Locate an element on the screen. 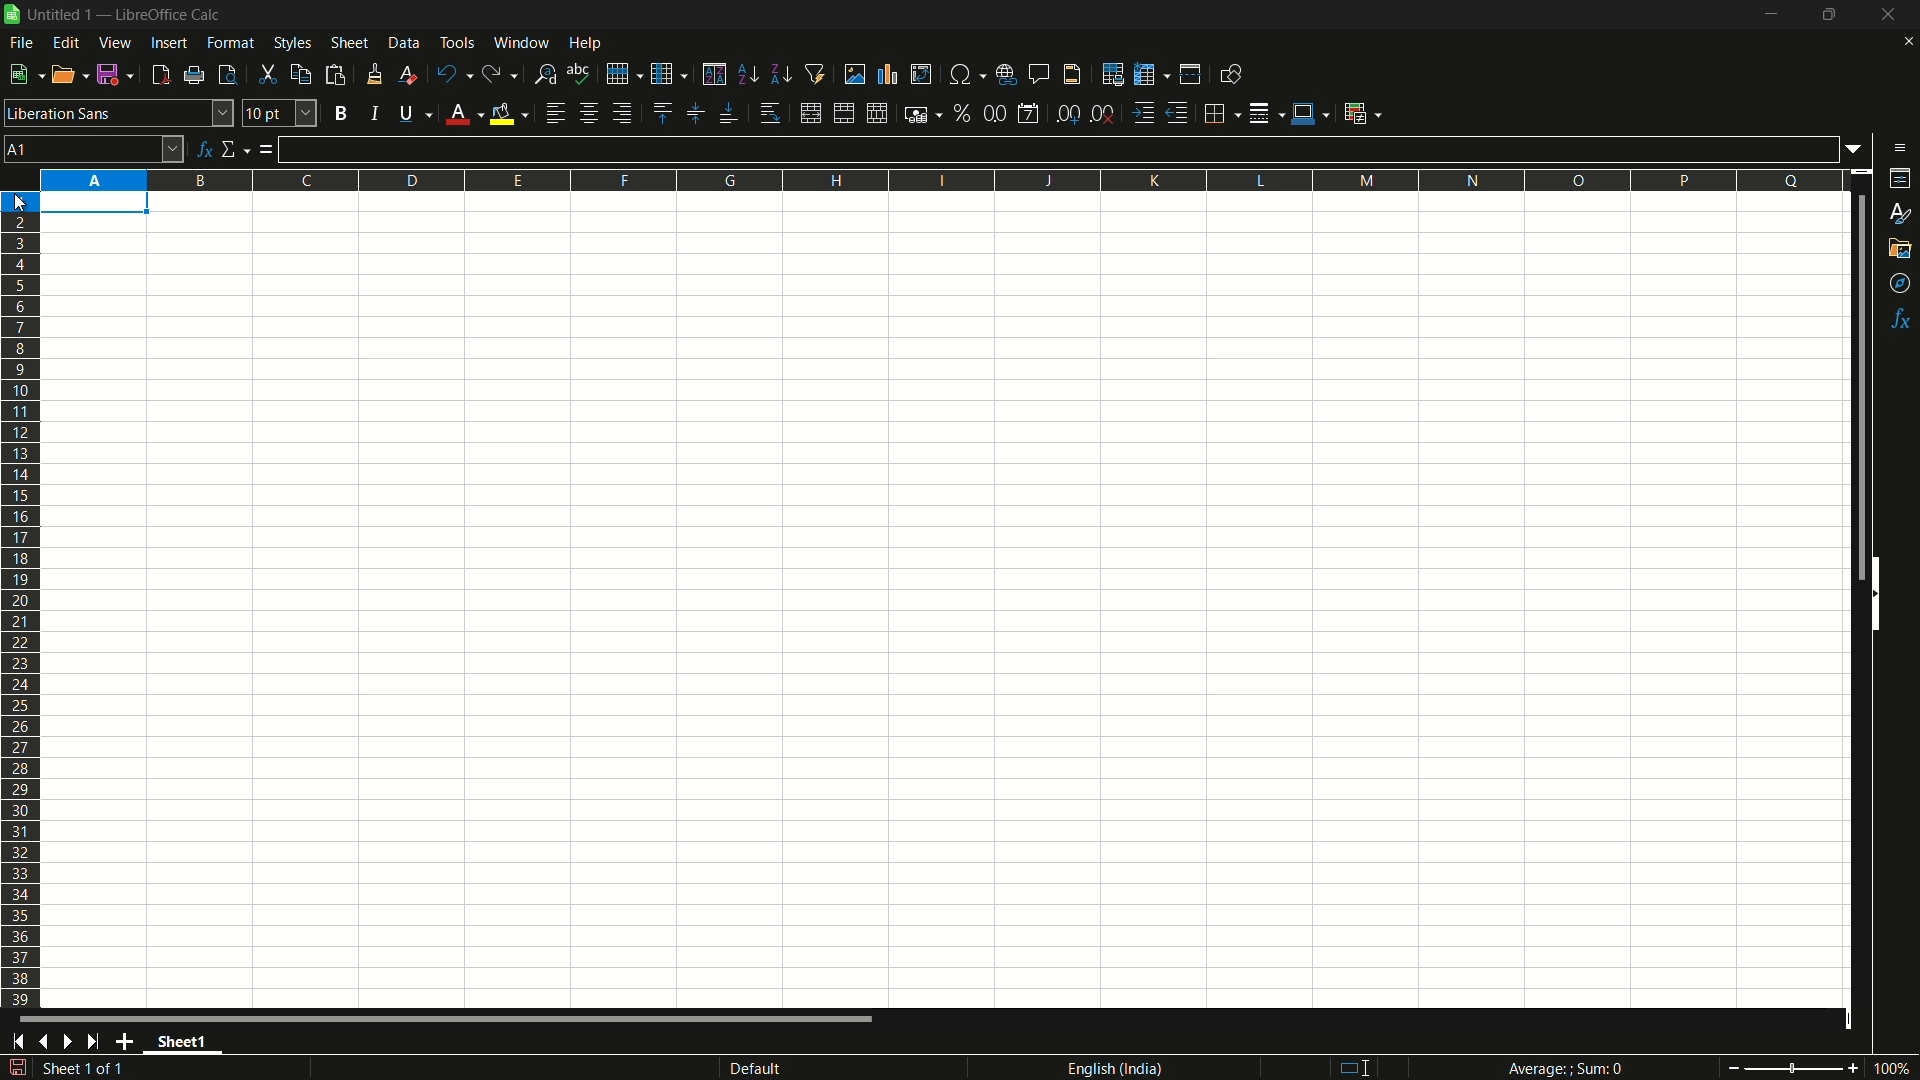  freeze rows and columns is located at coordinates (1150, 75).